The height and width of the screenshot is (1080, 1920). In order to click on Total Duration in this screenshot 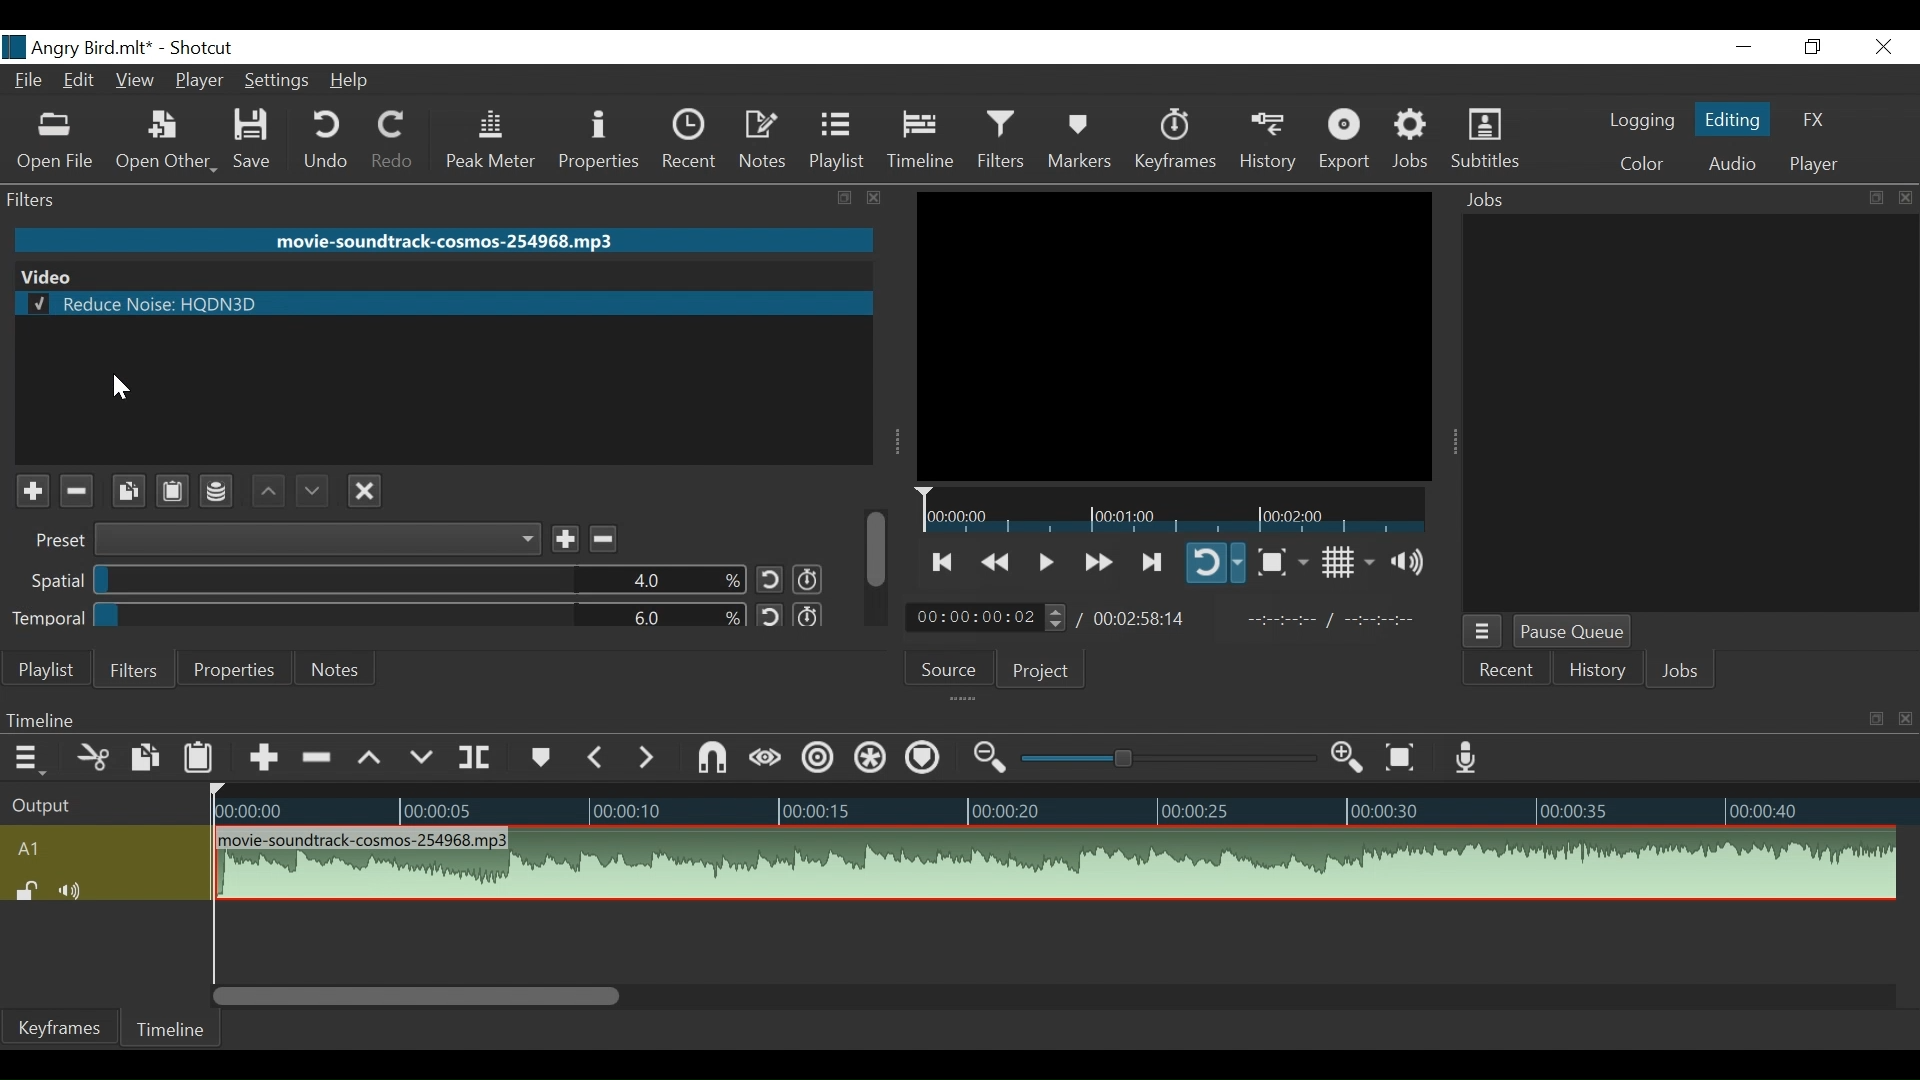, I will do `click(1145, 617)`.